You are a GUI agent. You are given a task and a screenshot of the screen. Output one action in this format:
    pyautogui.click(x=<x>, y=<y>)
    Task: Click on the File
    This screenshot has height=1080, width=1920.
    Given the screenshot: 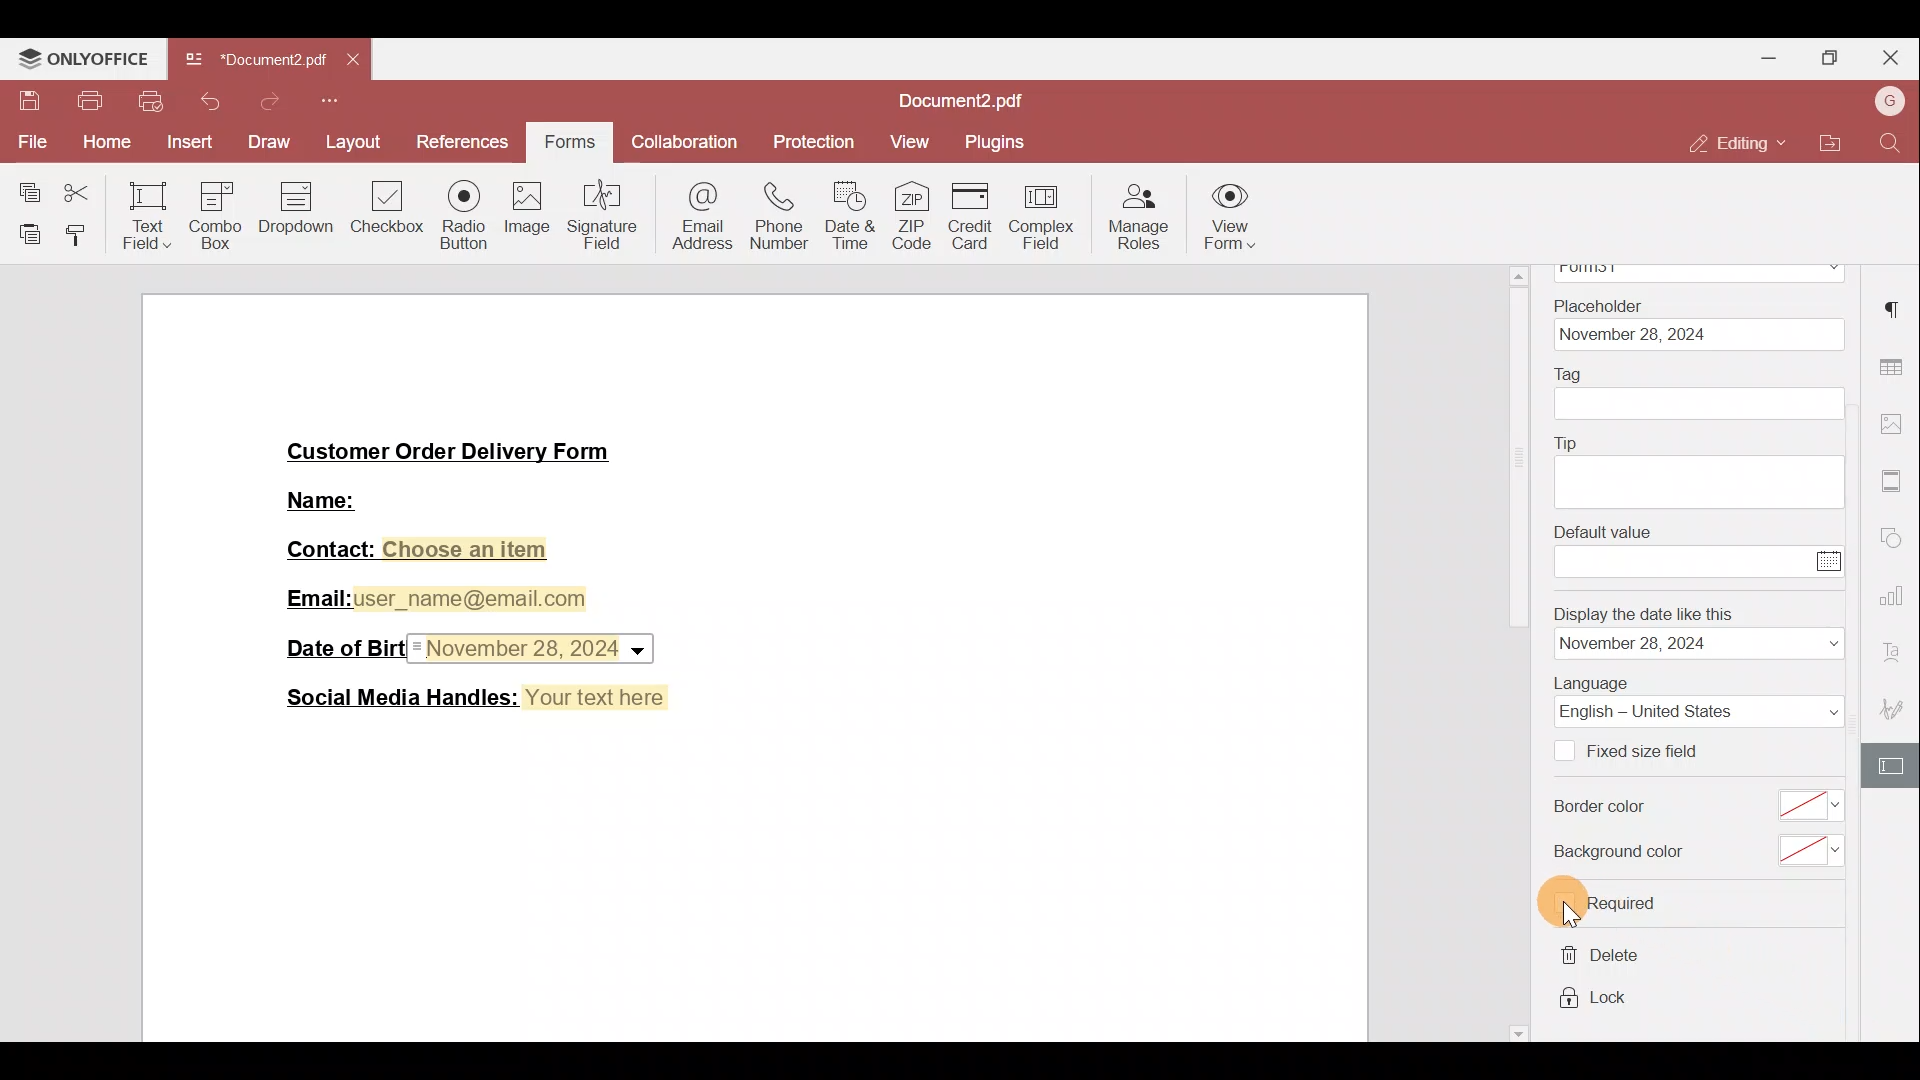 What is the action you would take?
    pyautogui.click(x=28, y=140)
    